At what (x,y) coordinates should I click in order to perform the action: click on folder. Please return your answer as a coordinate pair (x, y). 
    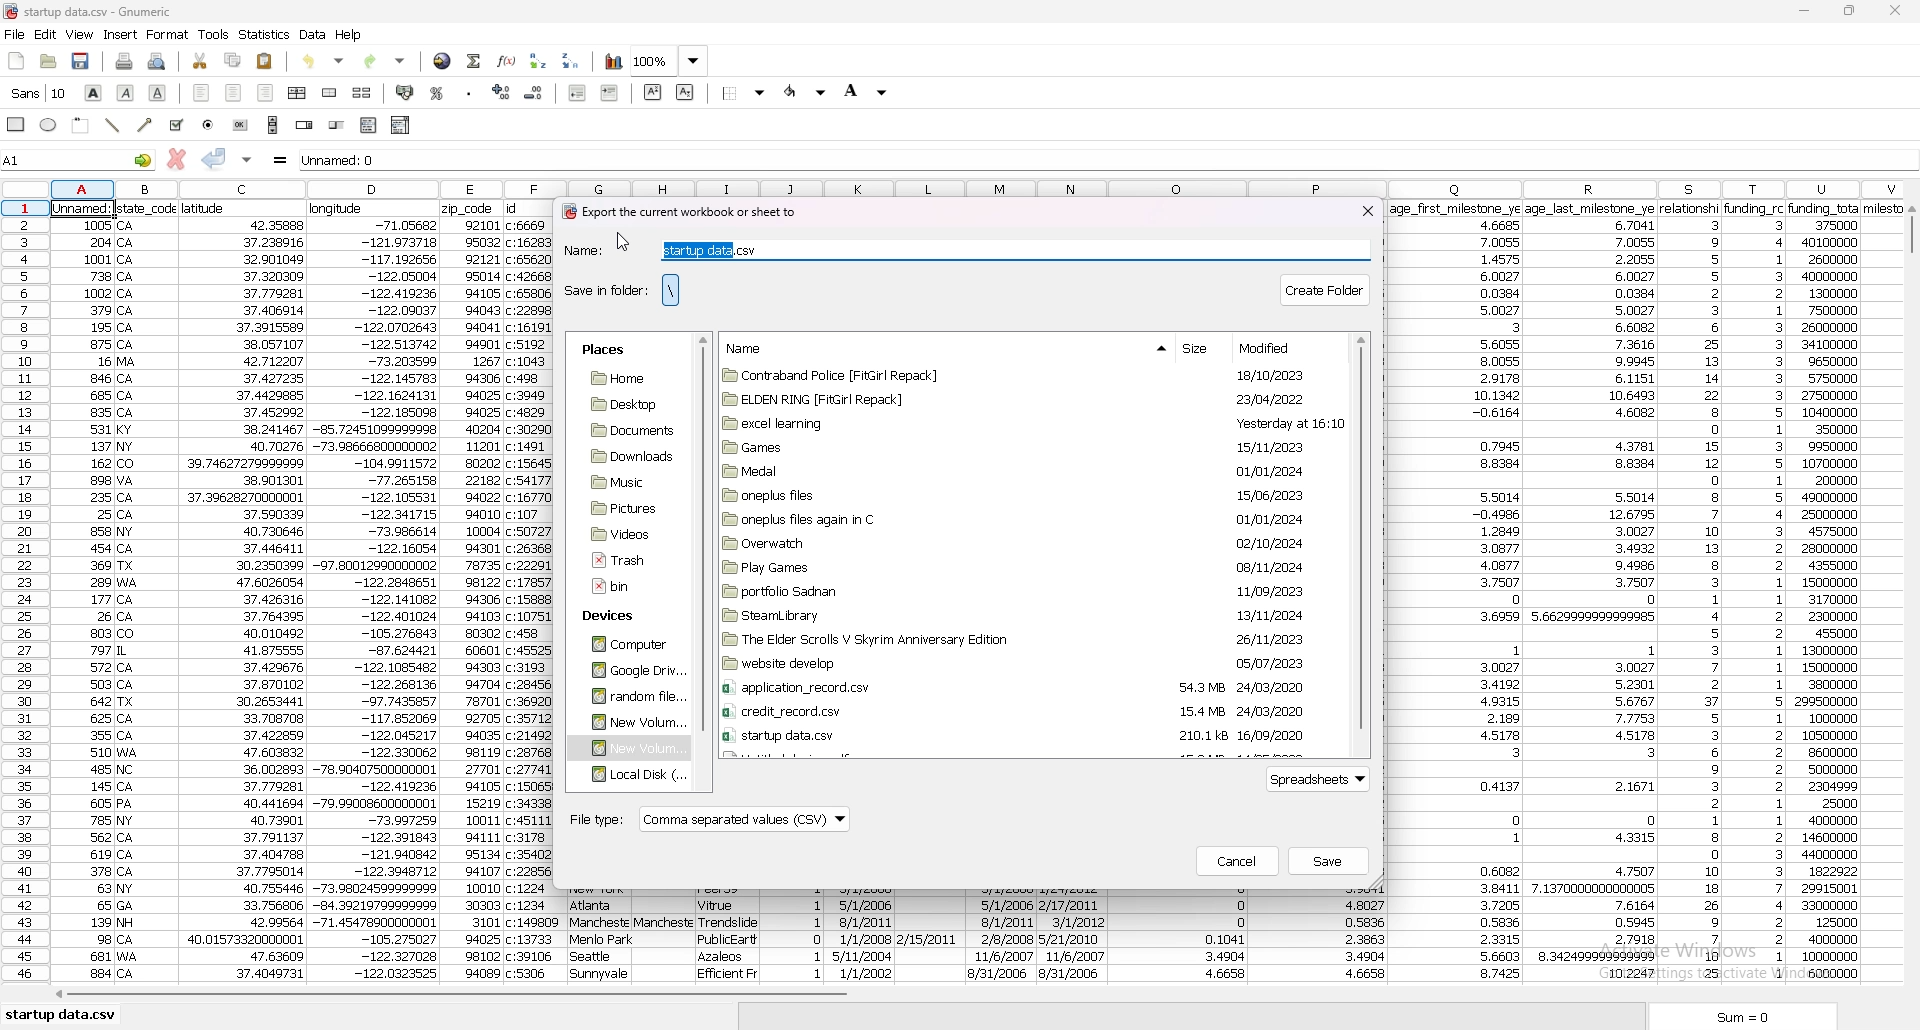
    Looking at the image, I should click on (629, 430).